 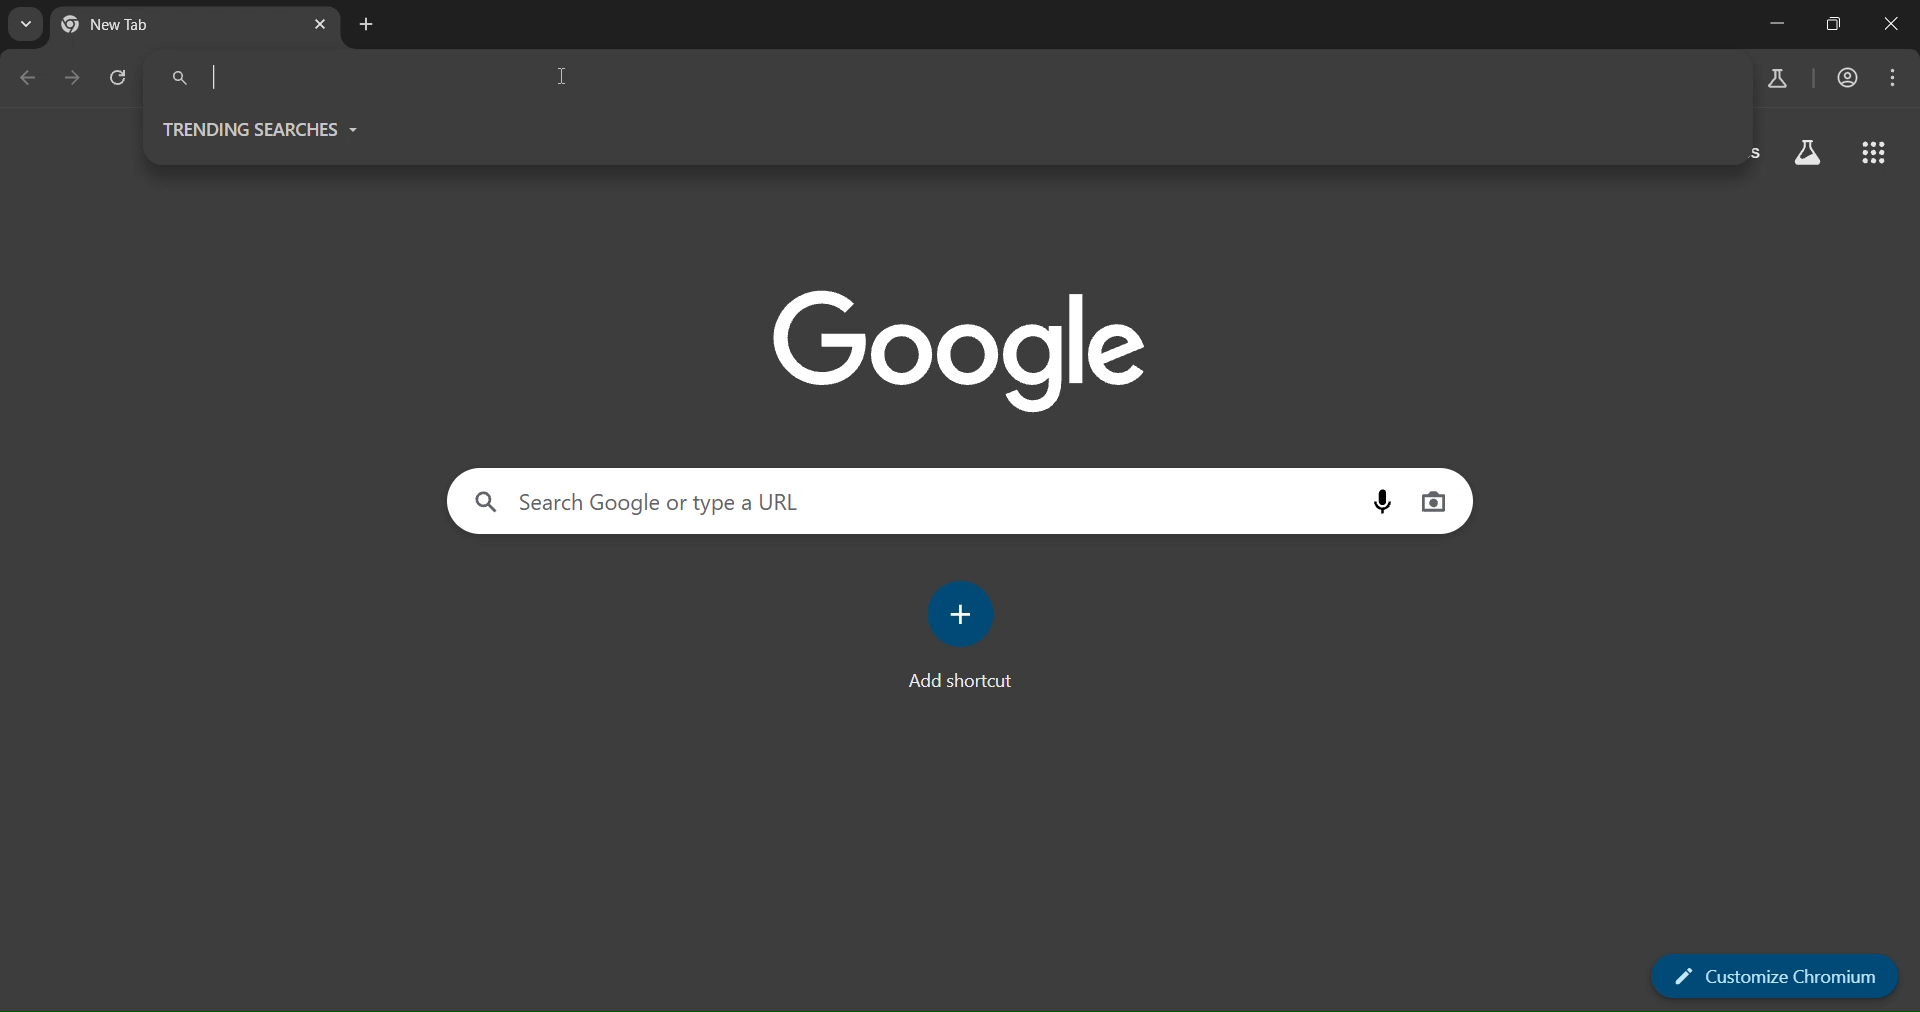 I want to click on current tab, so click(x=140, y=24).